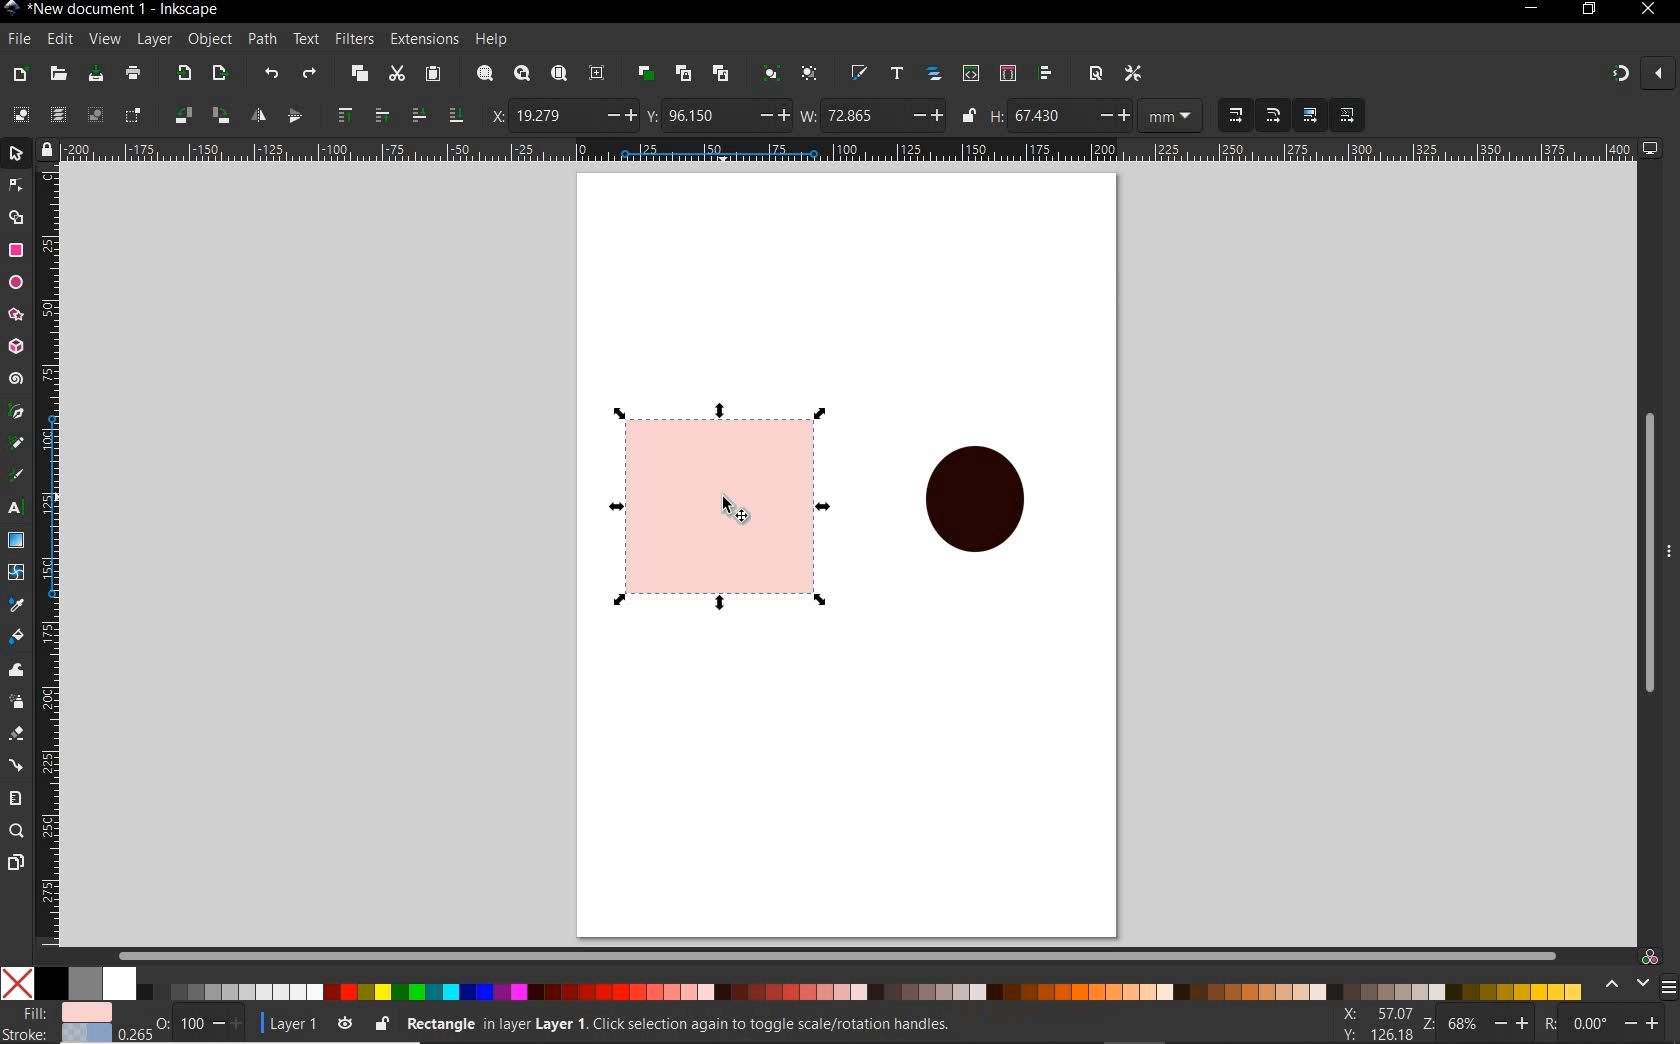 The width and height of the screenshot is (1680, 1044). What do you see at coordinates (717, 116) in the screenshot?
I see `vertical coordinates  of selection` at bounding box center [717, 116].